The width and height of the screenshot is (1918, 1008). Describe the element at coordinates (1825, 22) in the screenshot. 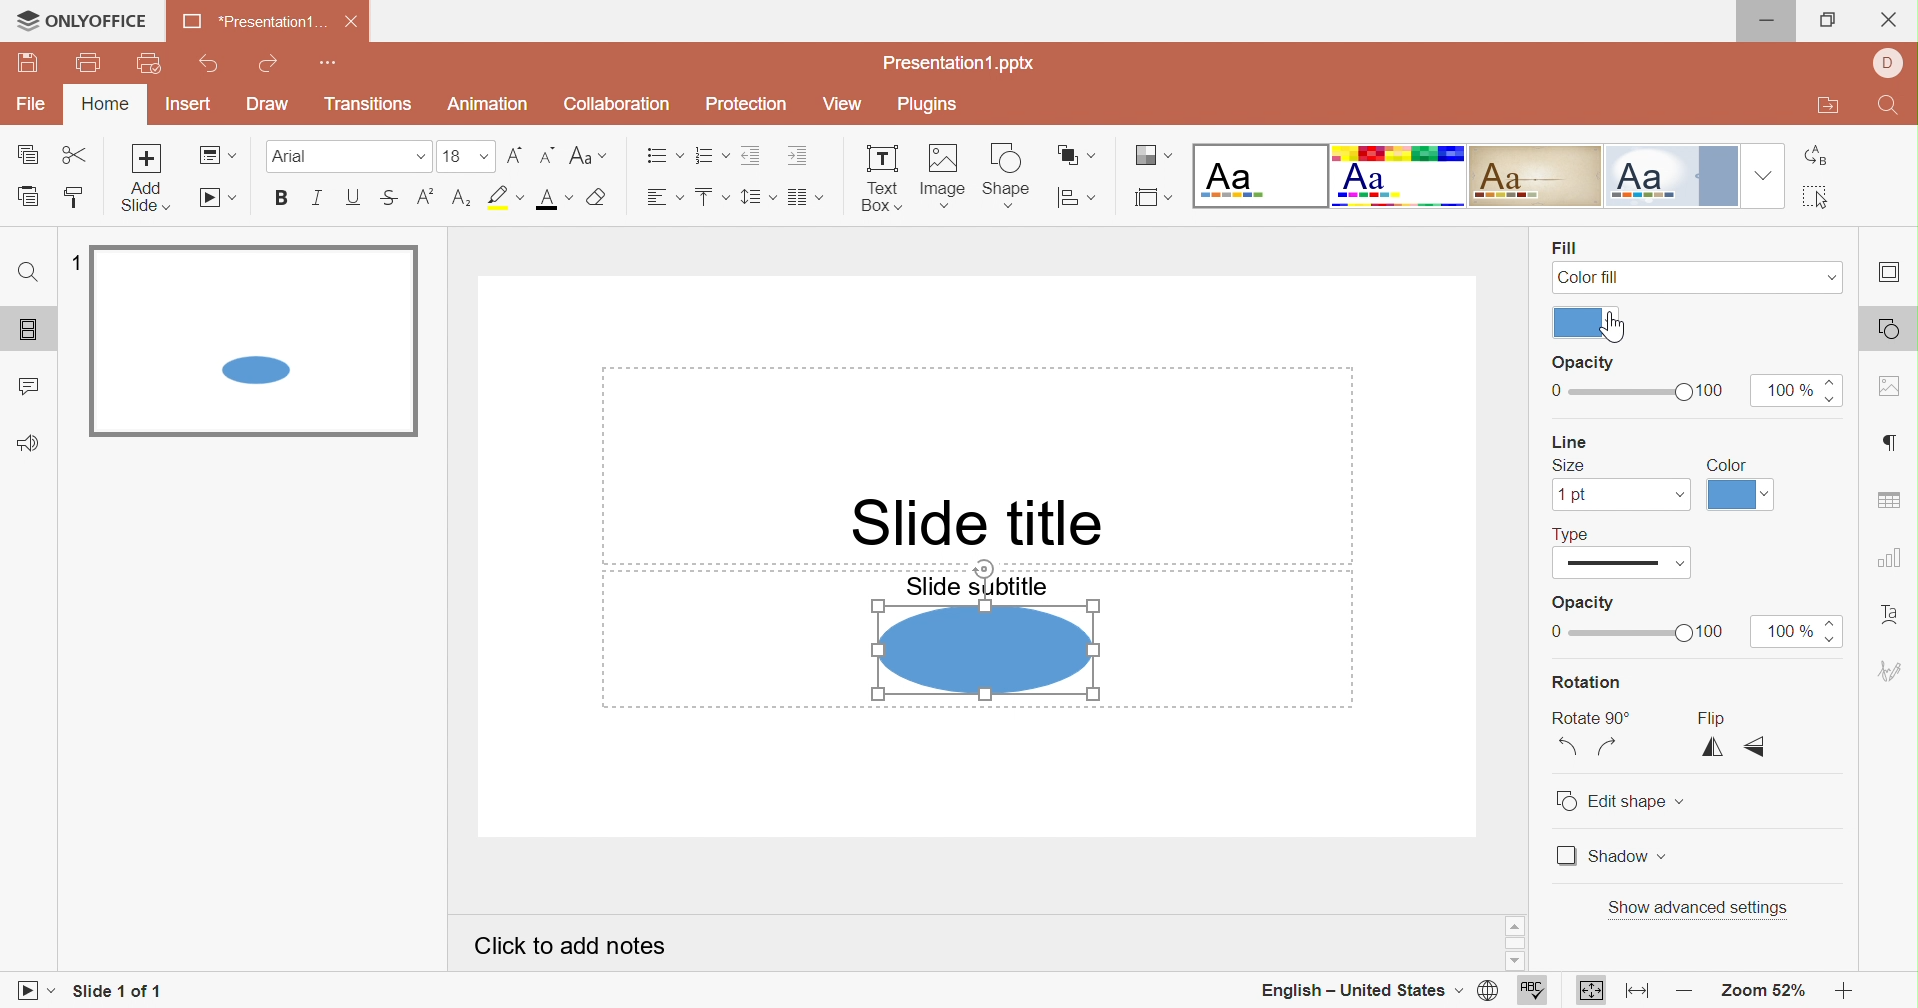

I see `Restore down` at that location.